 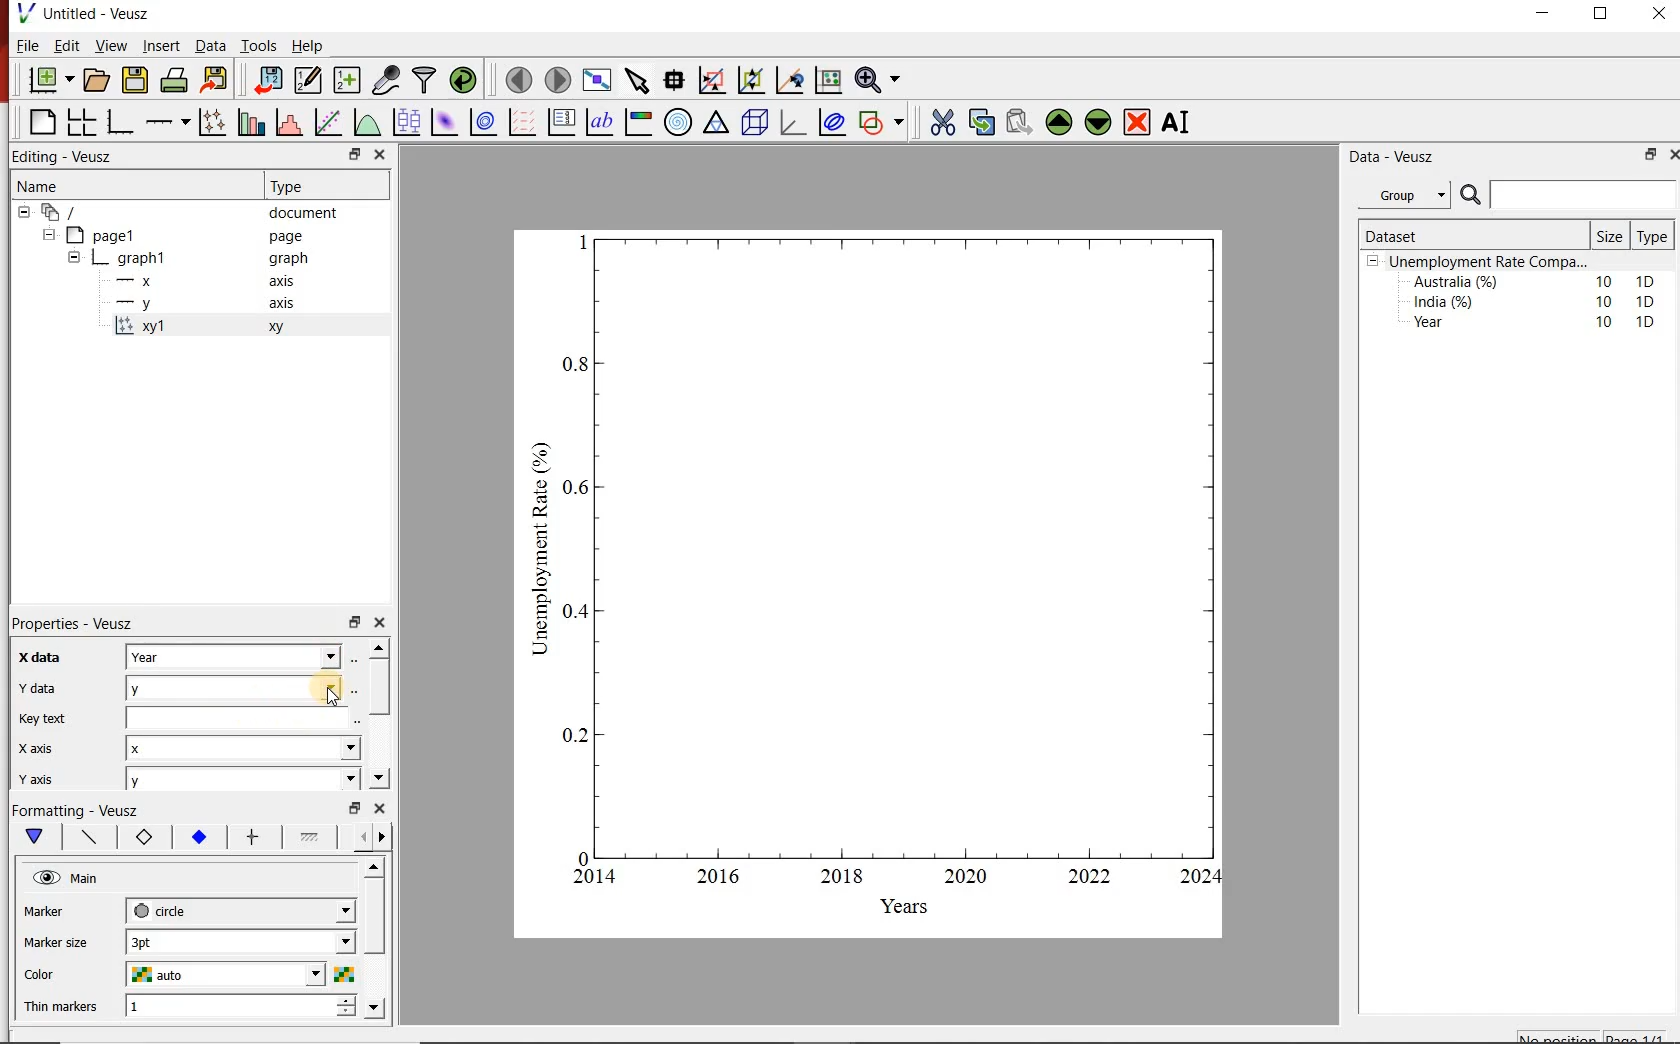 What do you see at coordinates (23, 212) in the screenshot?
I see `collapse` at bounding box center [23, 212].